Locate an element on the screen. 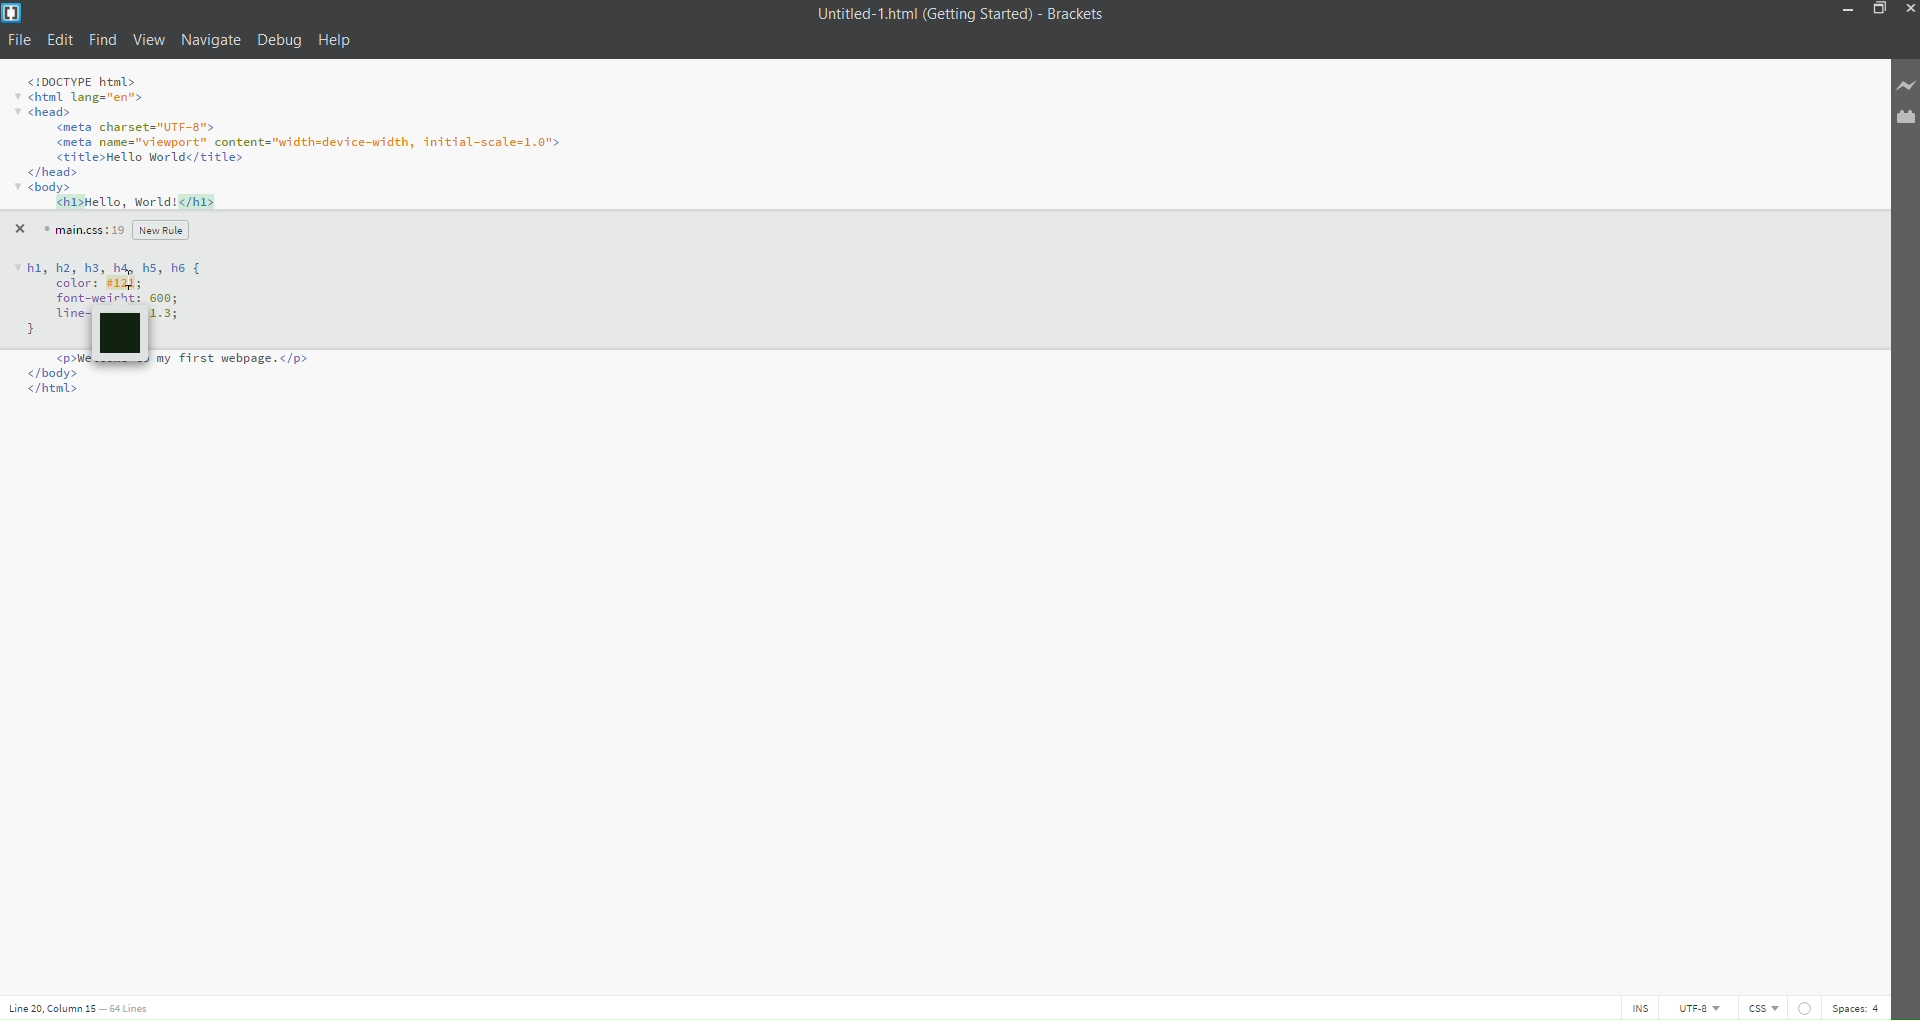 This screenshot has width=1920, height=1020. ins is located at coordinates (1632, 1008).